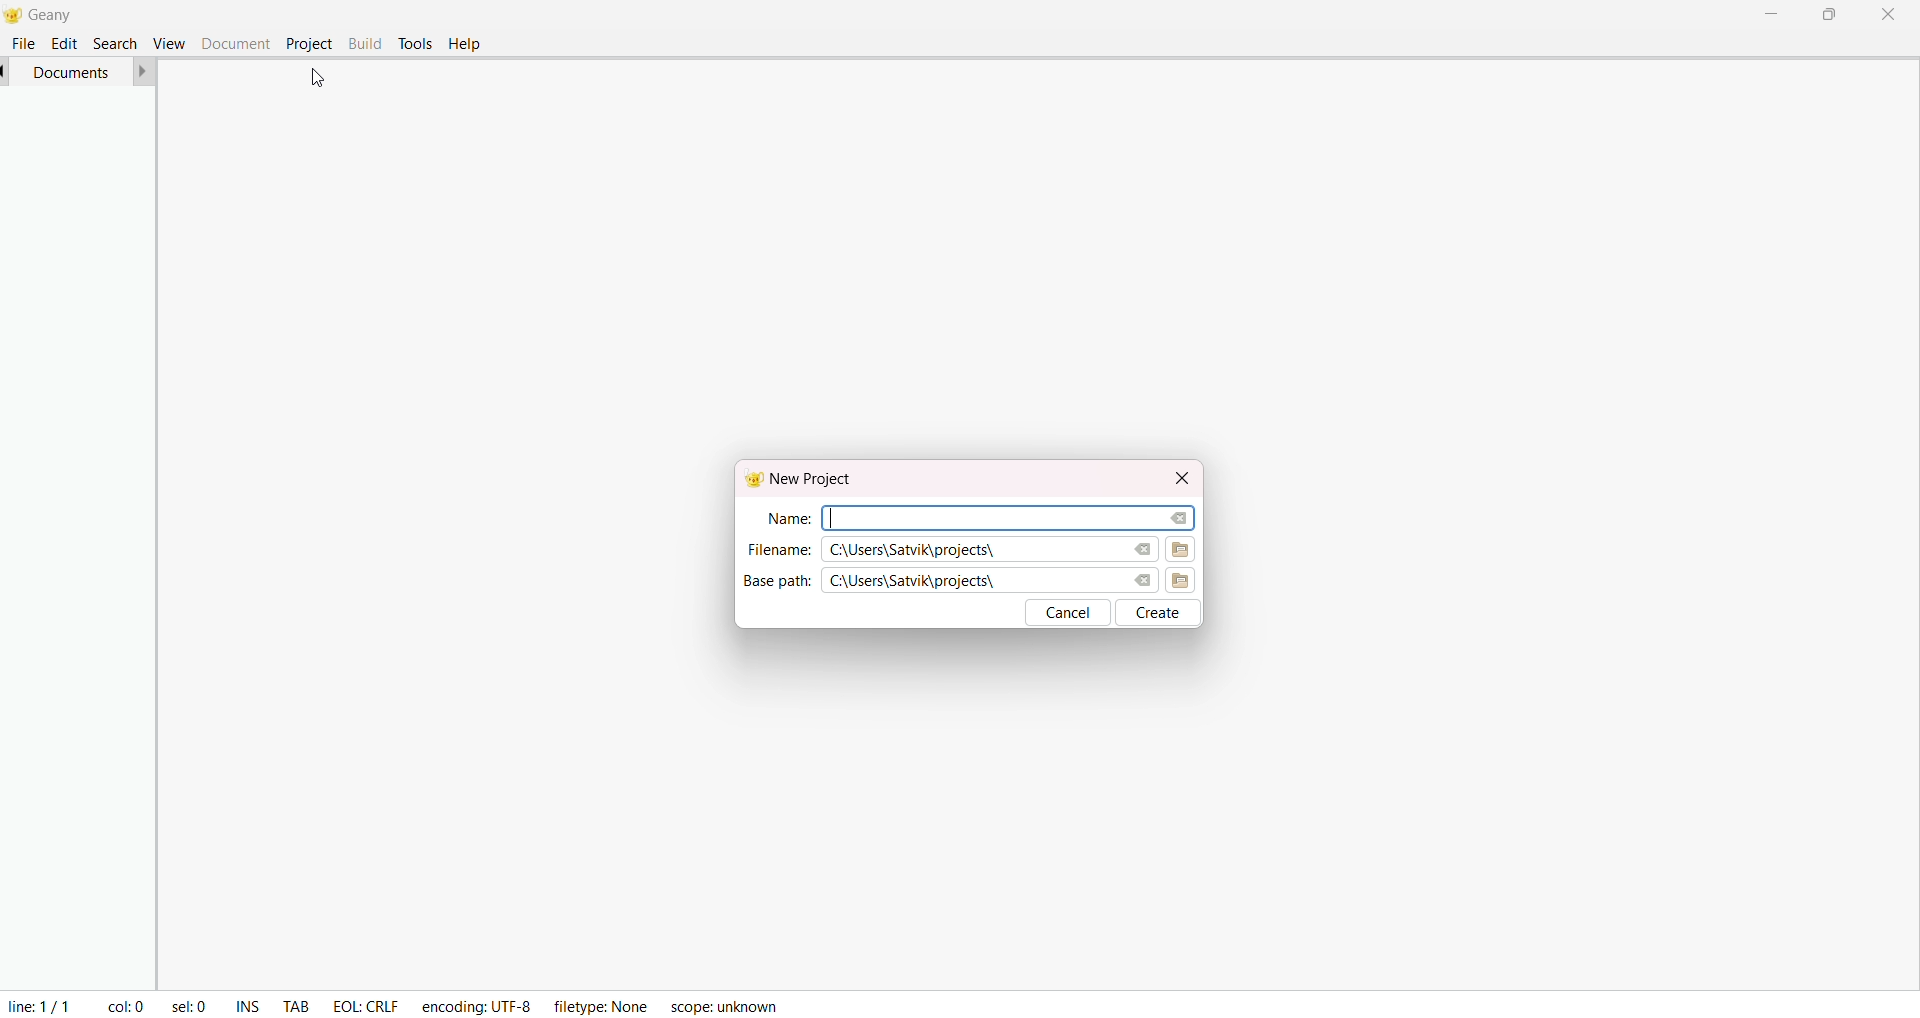 The image size is (1920, 1018). What do you see at coordinates (837, 516) in the screenshot?
I see `typing cursor` at bounding box center [837, 516].